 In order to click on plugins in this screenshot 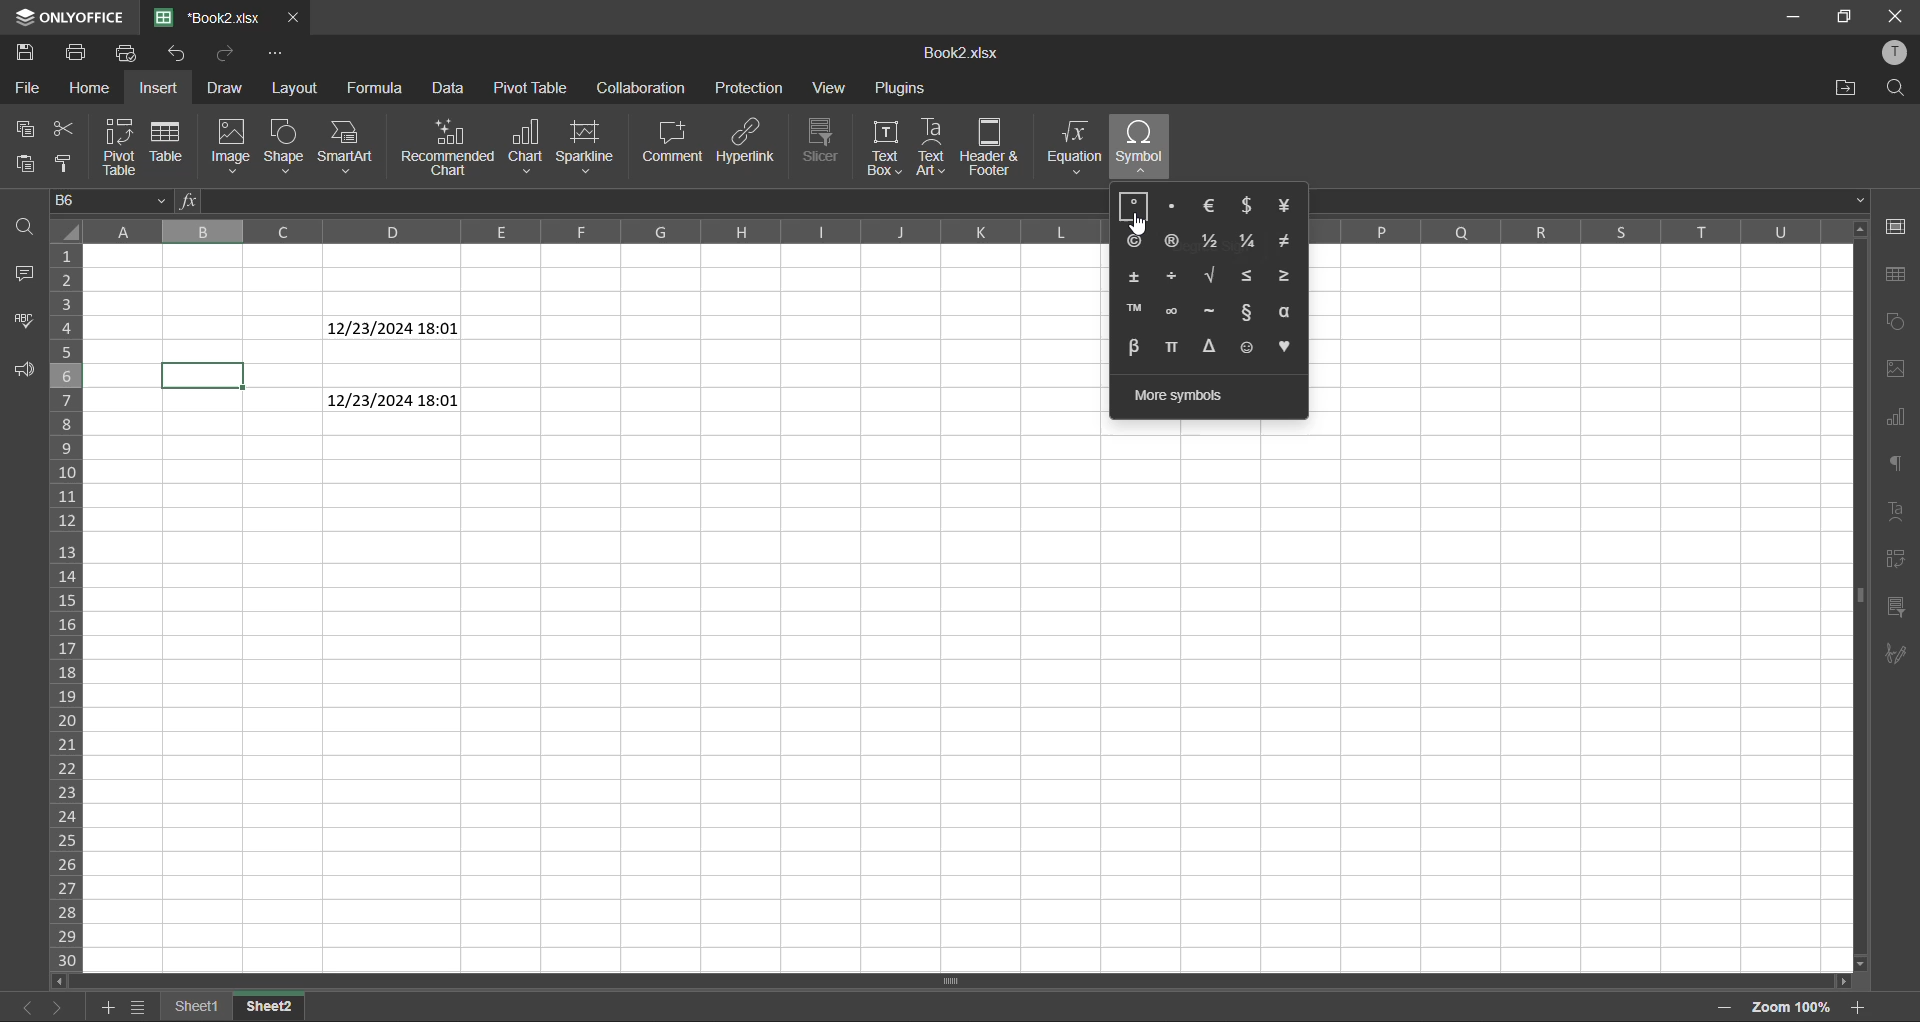, I will do `click(900, 88)`.